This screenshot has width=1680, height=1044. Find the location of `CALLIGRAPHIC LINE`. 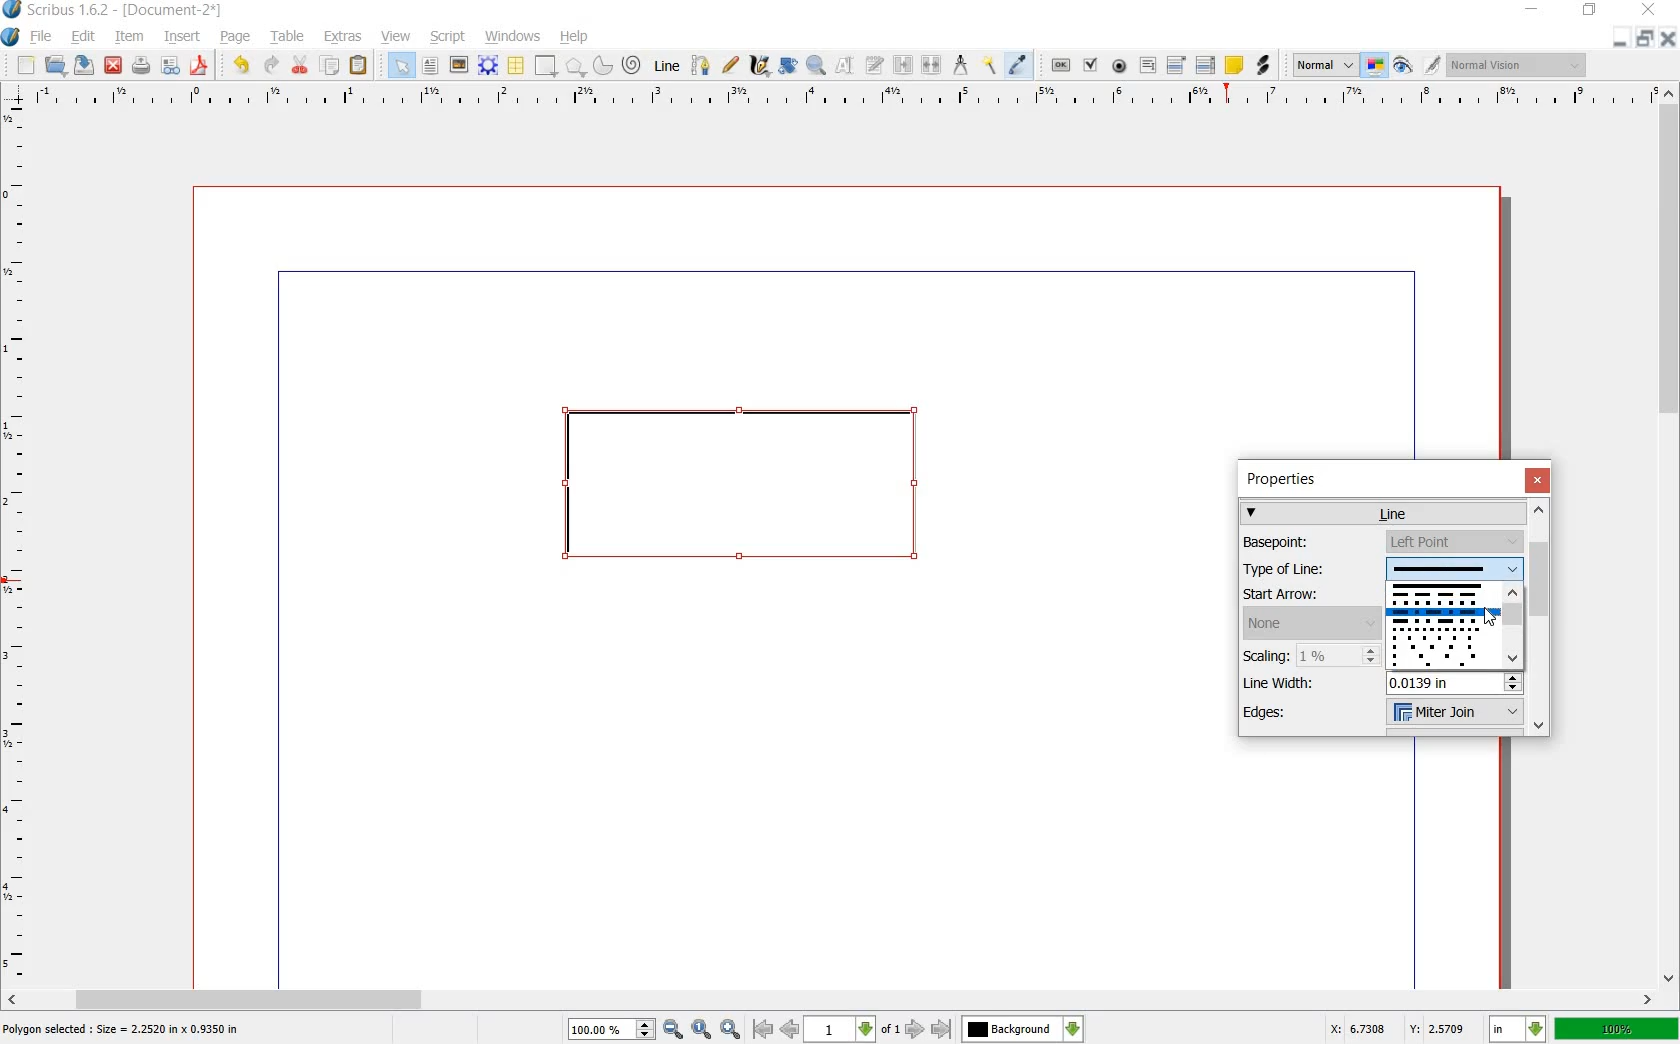

CALLIGRAPHIC LINE is located at coordinates (758, 65).